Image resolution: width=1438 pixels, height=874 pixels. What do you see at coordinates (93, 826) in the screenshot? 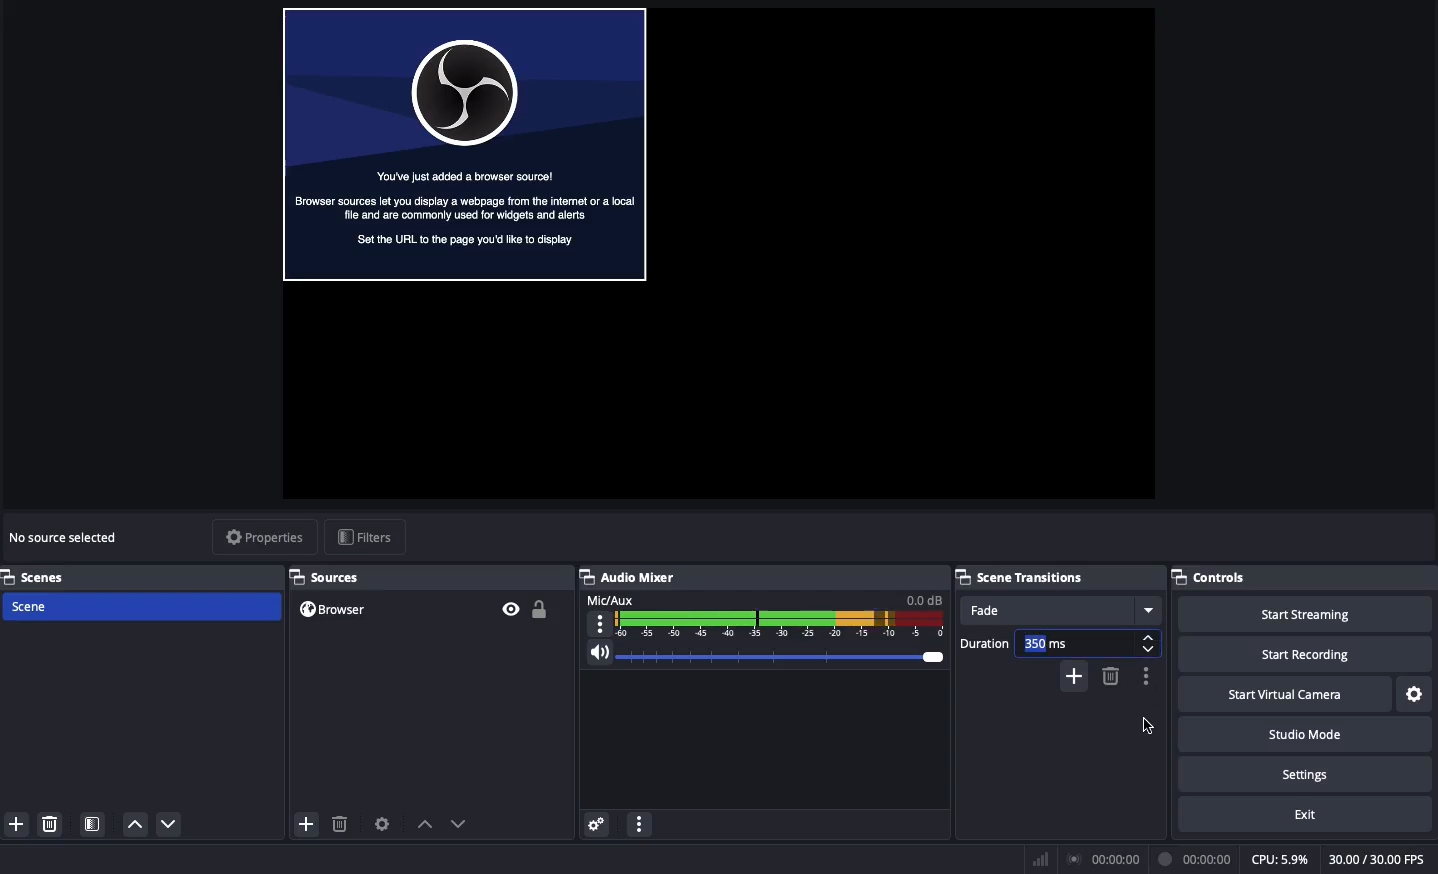
I see `Scene filter` at bounding box center [93, 826].